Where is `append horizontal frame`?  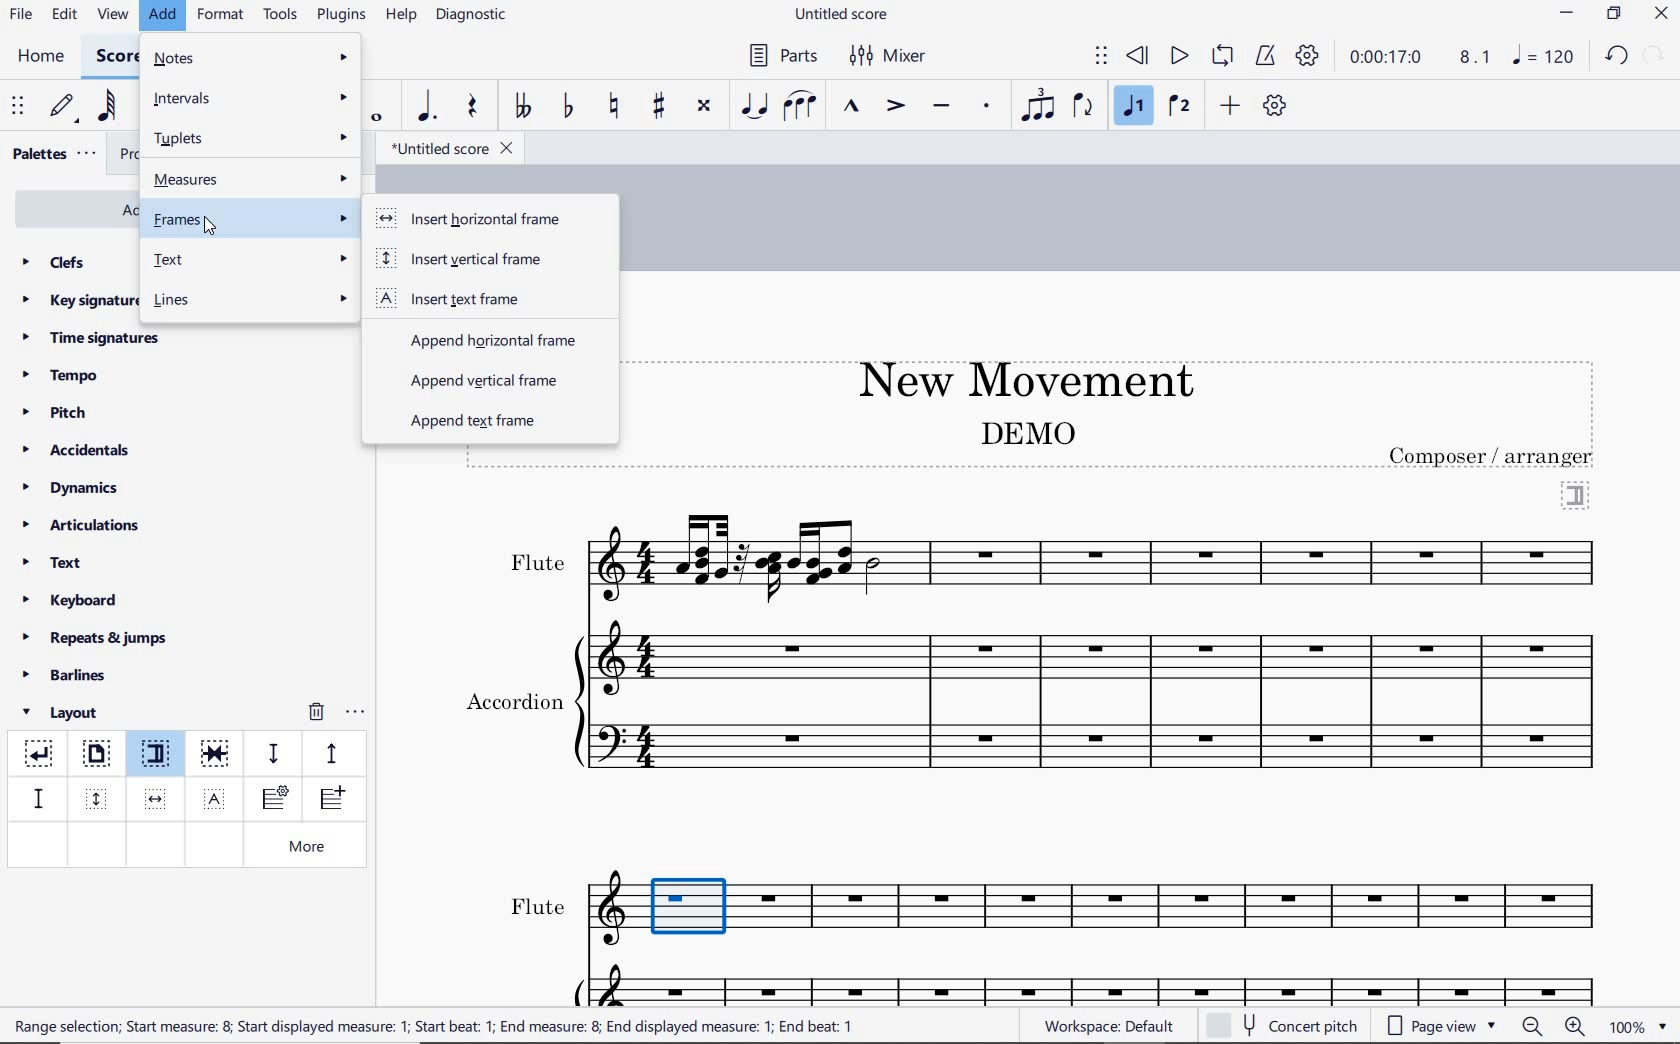 append horizontal frame is located at coordinates (479, 339).